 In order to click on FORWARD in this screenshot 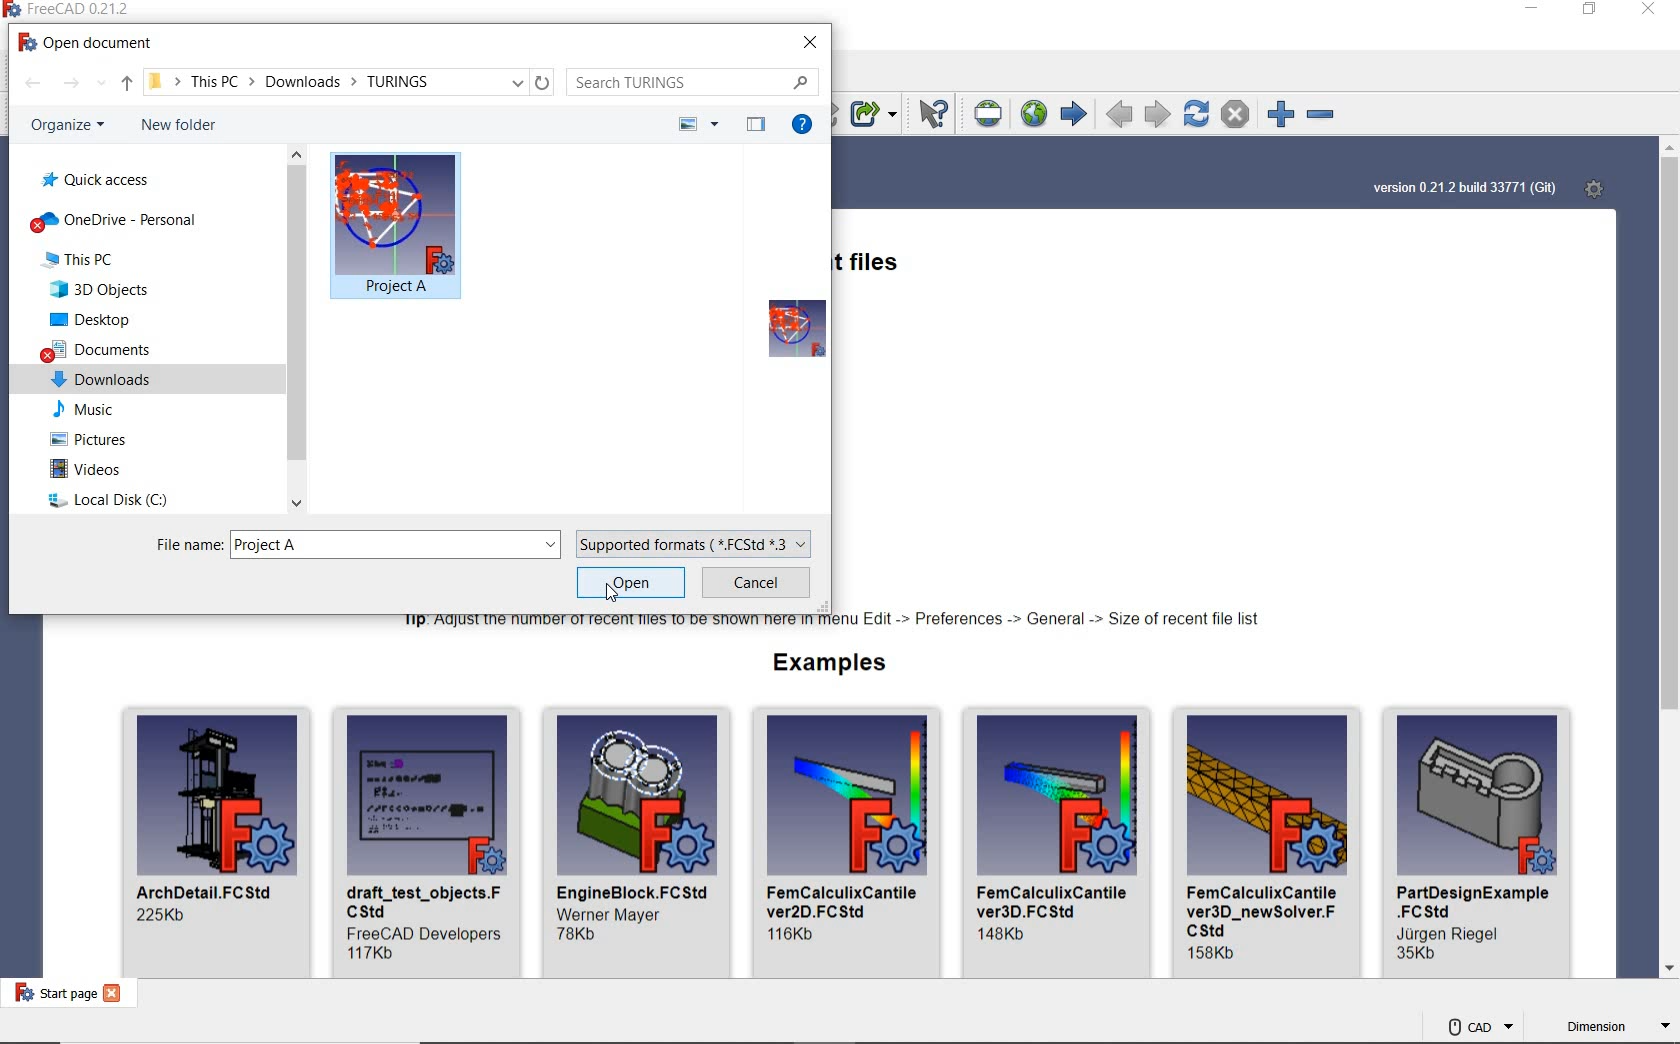, I will do `click(72, 84)`.